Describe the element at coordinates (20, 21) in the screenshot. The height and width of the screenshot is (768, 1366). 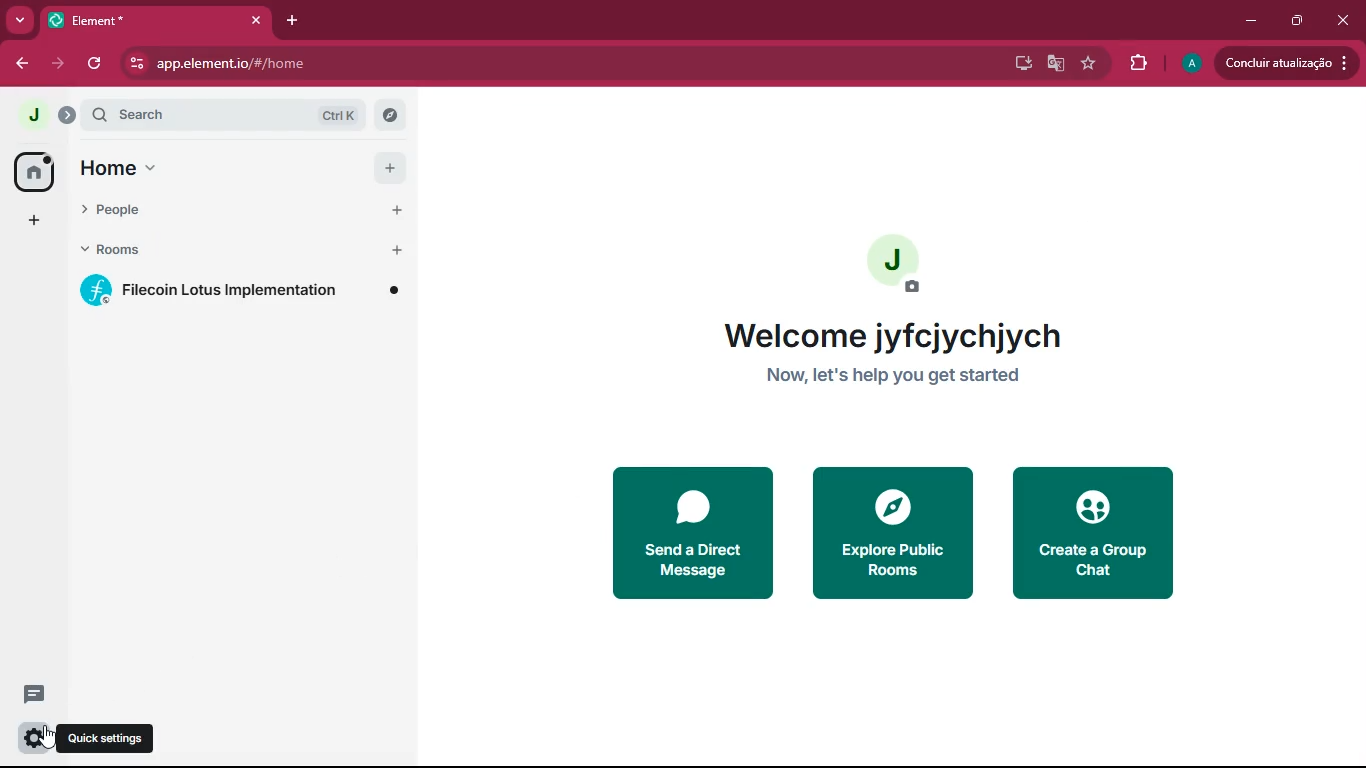
I see `search tabs` at that location.